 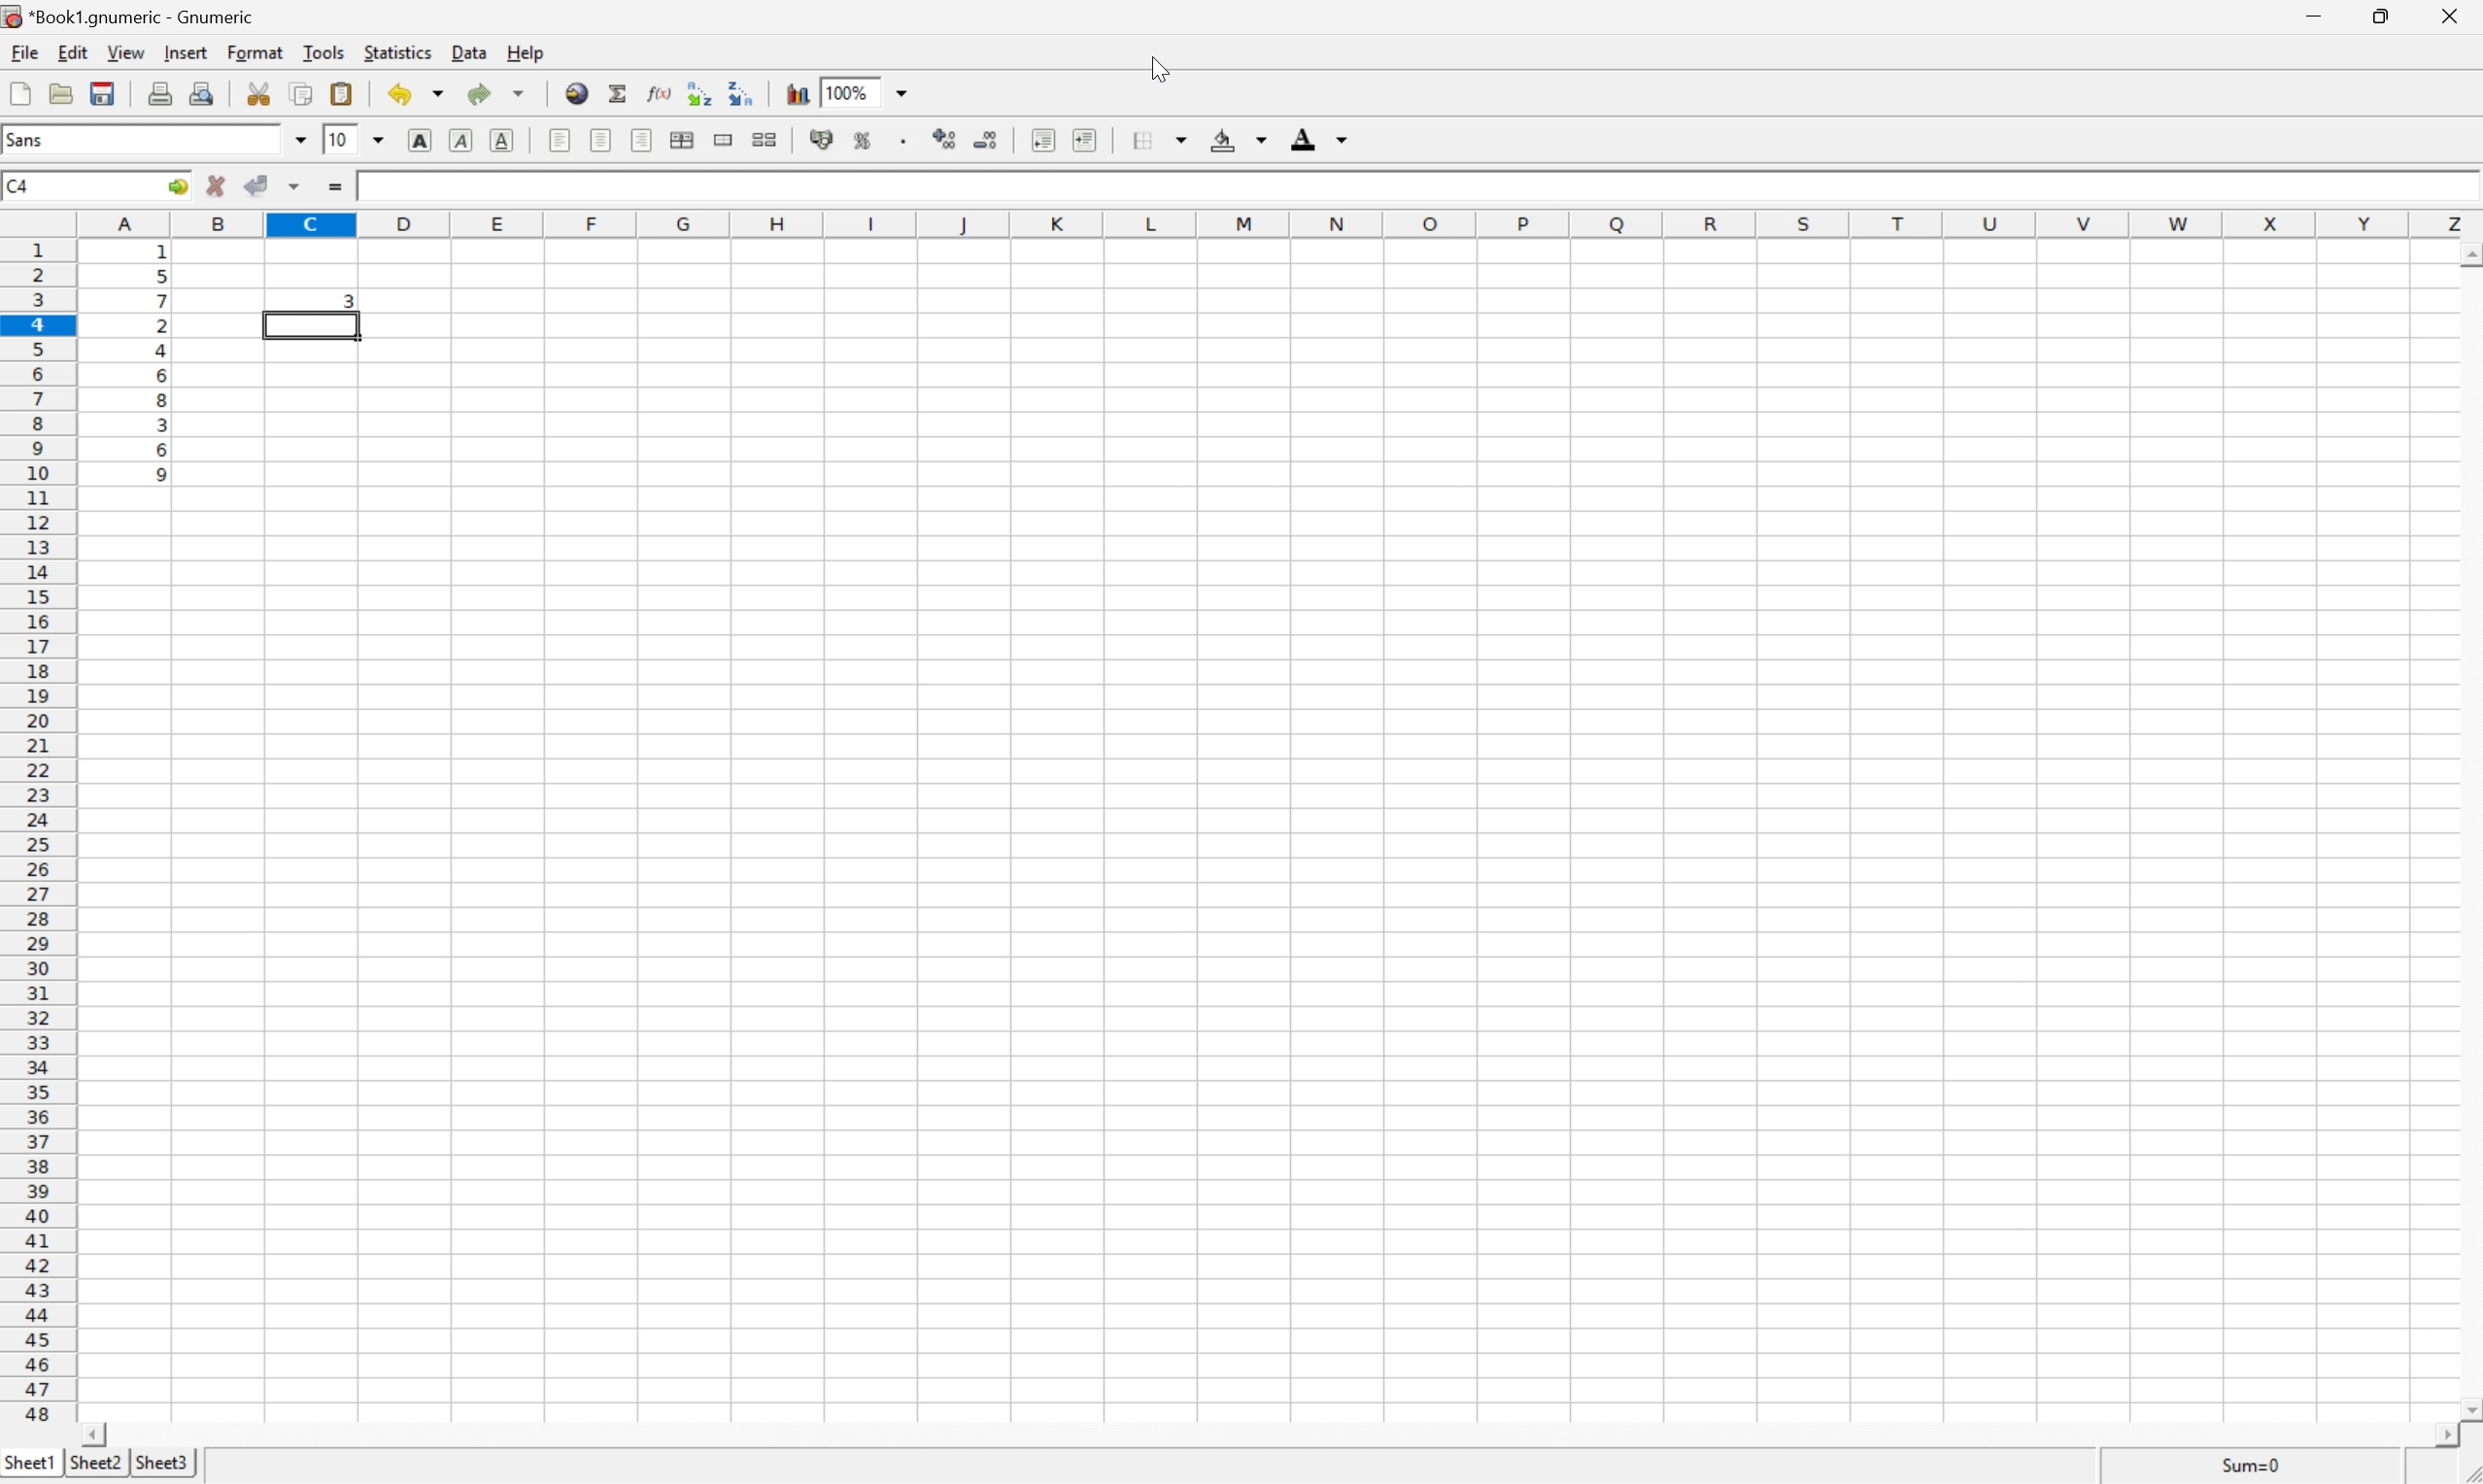 I want to click on Sort the selected region in descending order based on the first column selected, so click(x=744, y=95).